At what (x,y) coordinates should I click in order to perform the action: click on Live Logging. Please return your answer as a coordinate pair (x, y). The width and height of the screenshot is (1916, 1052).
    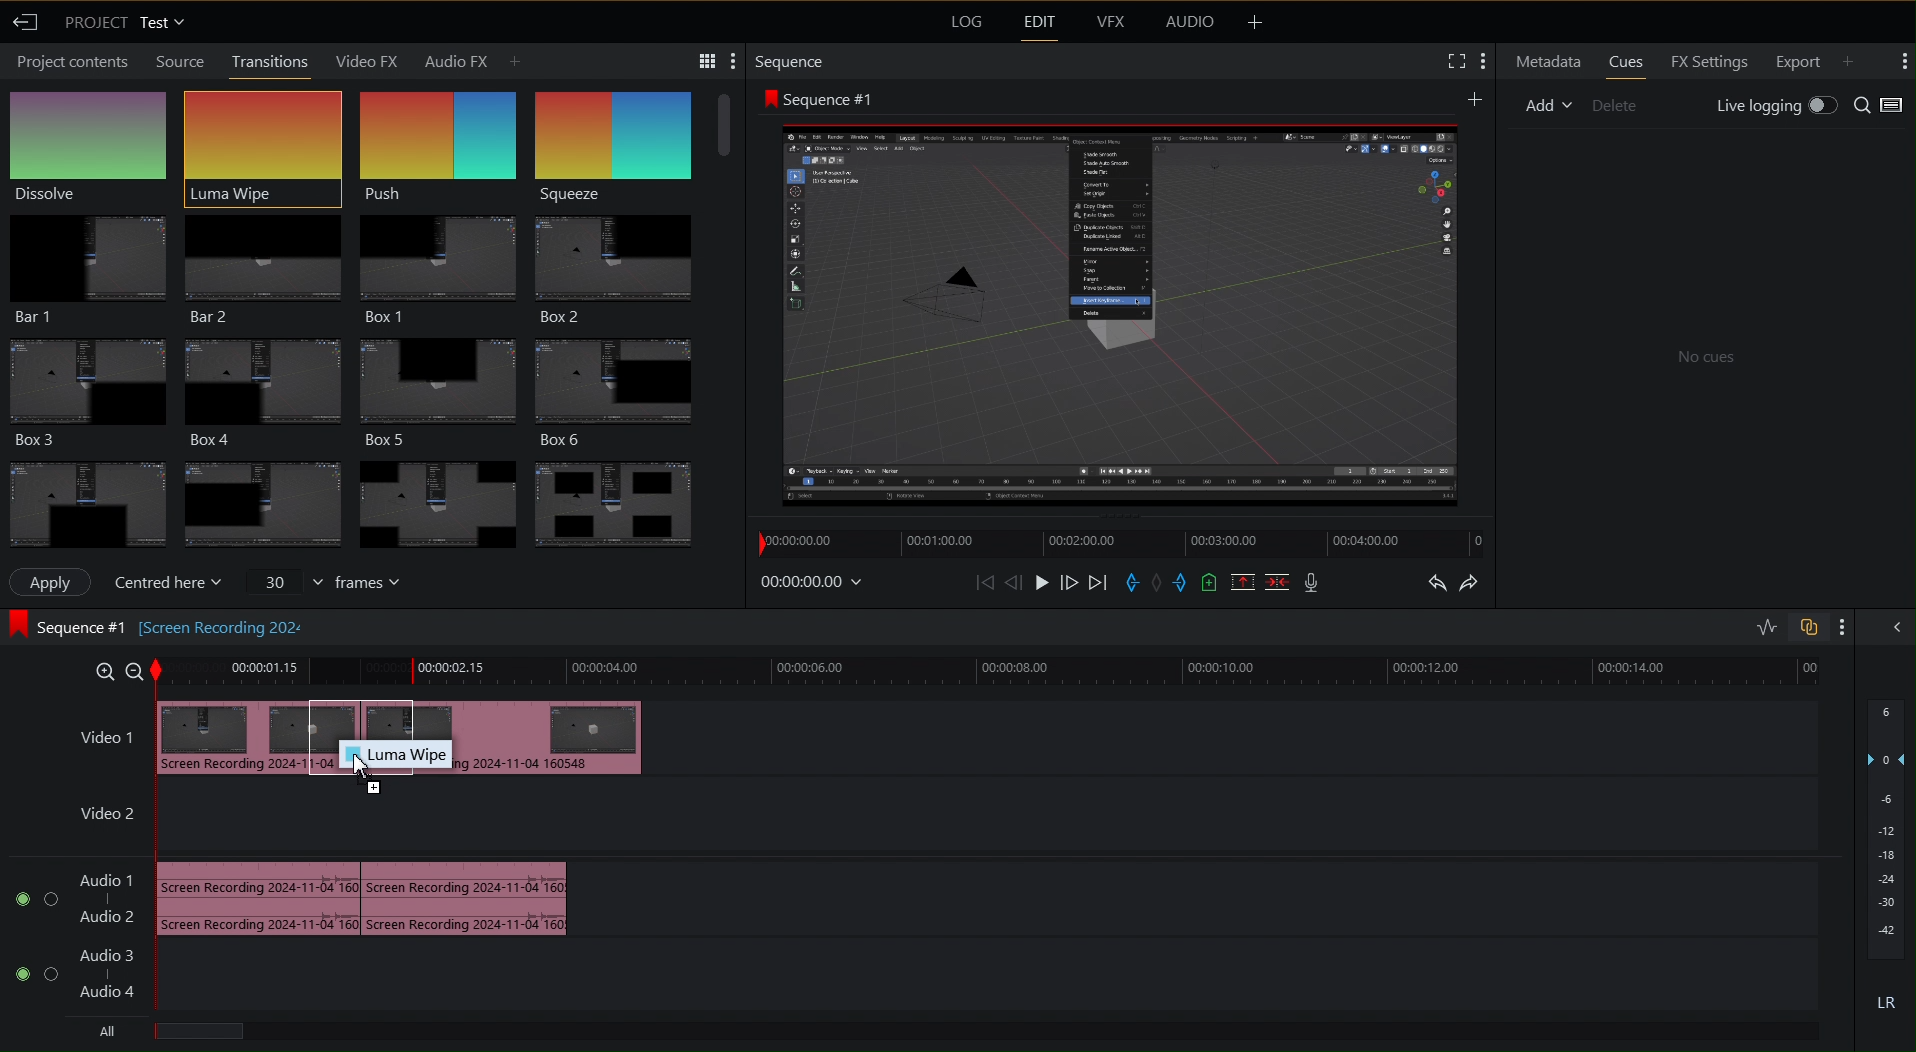
    Looking at the image, I should click on (1776, 104).